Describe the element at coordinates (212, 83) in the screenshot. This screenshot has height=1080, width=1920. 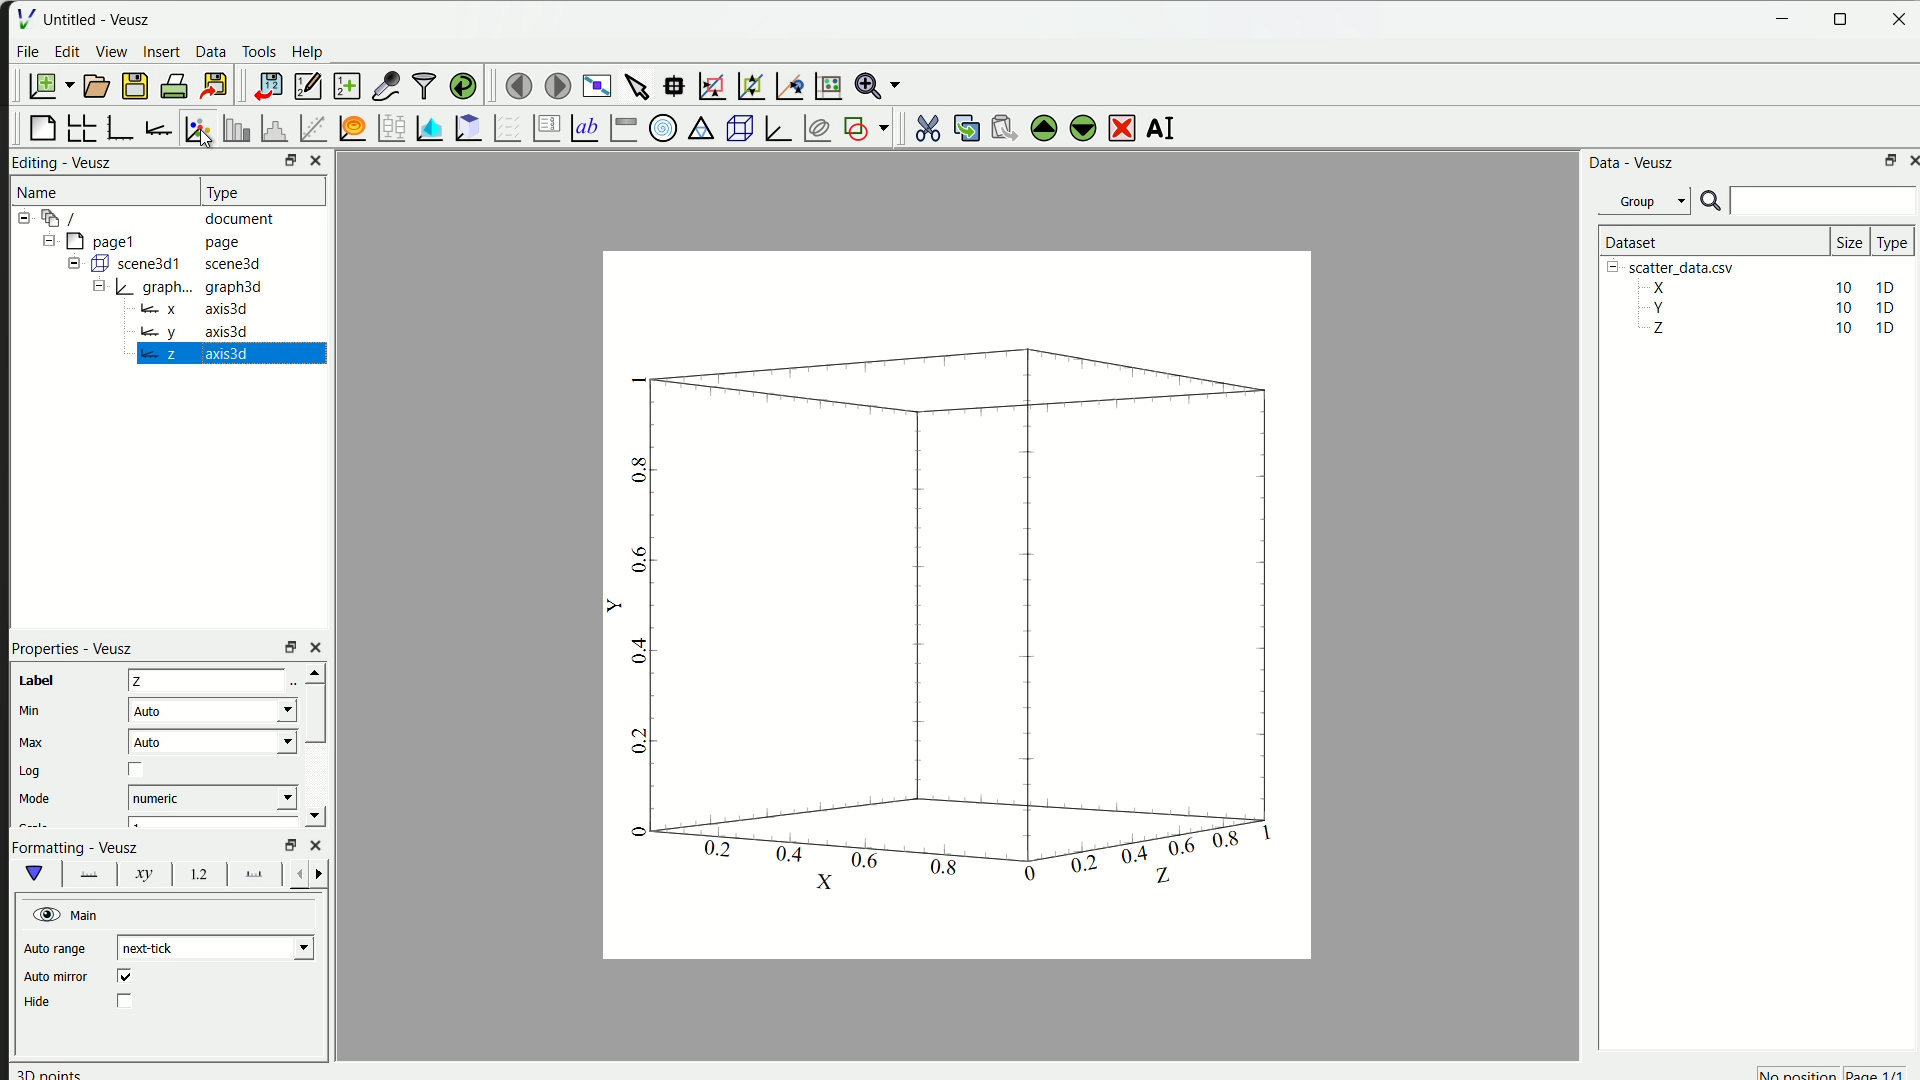
I see `export to graphics format` at that location.